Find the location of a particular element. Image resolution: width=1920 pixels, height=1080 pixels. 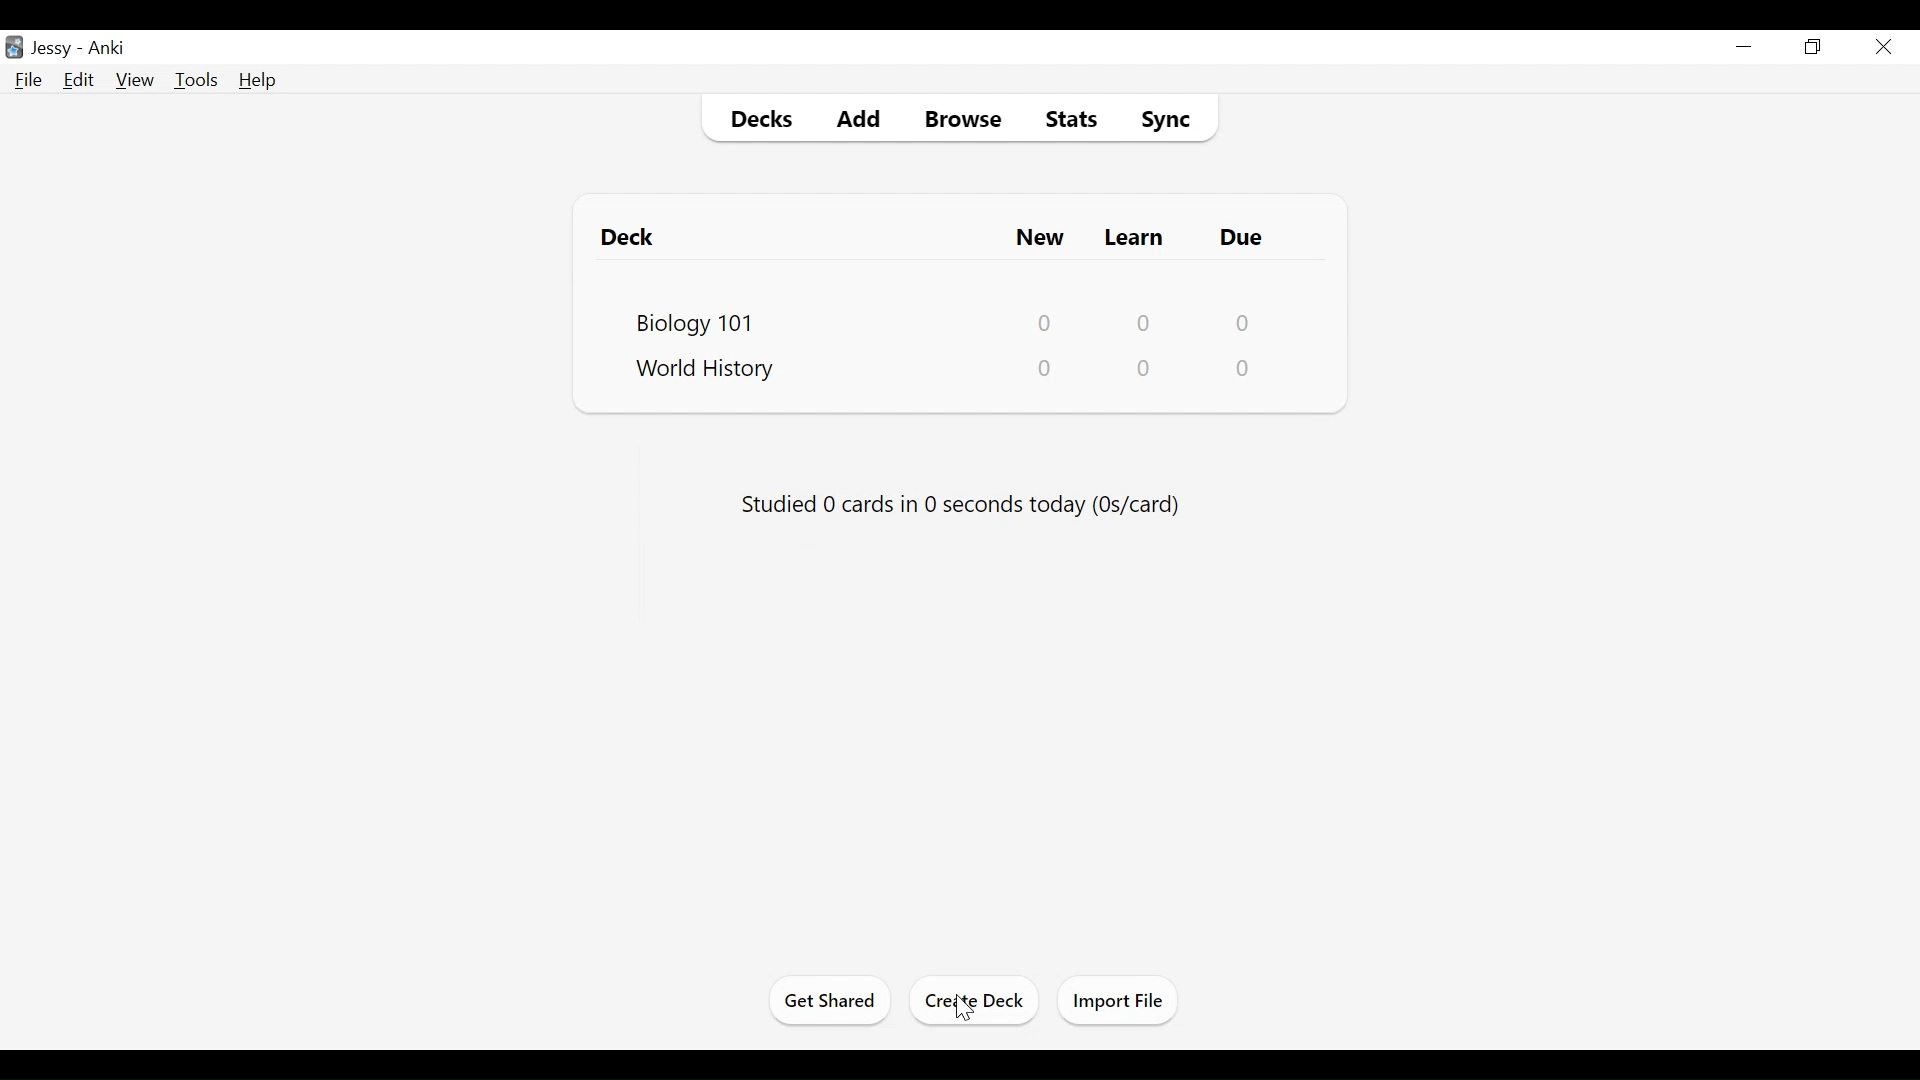

Add is located at coordinates (857, 116).